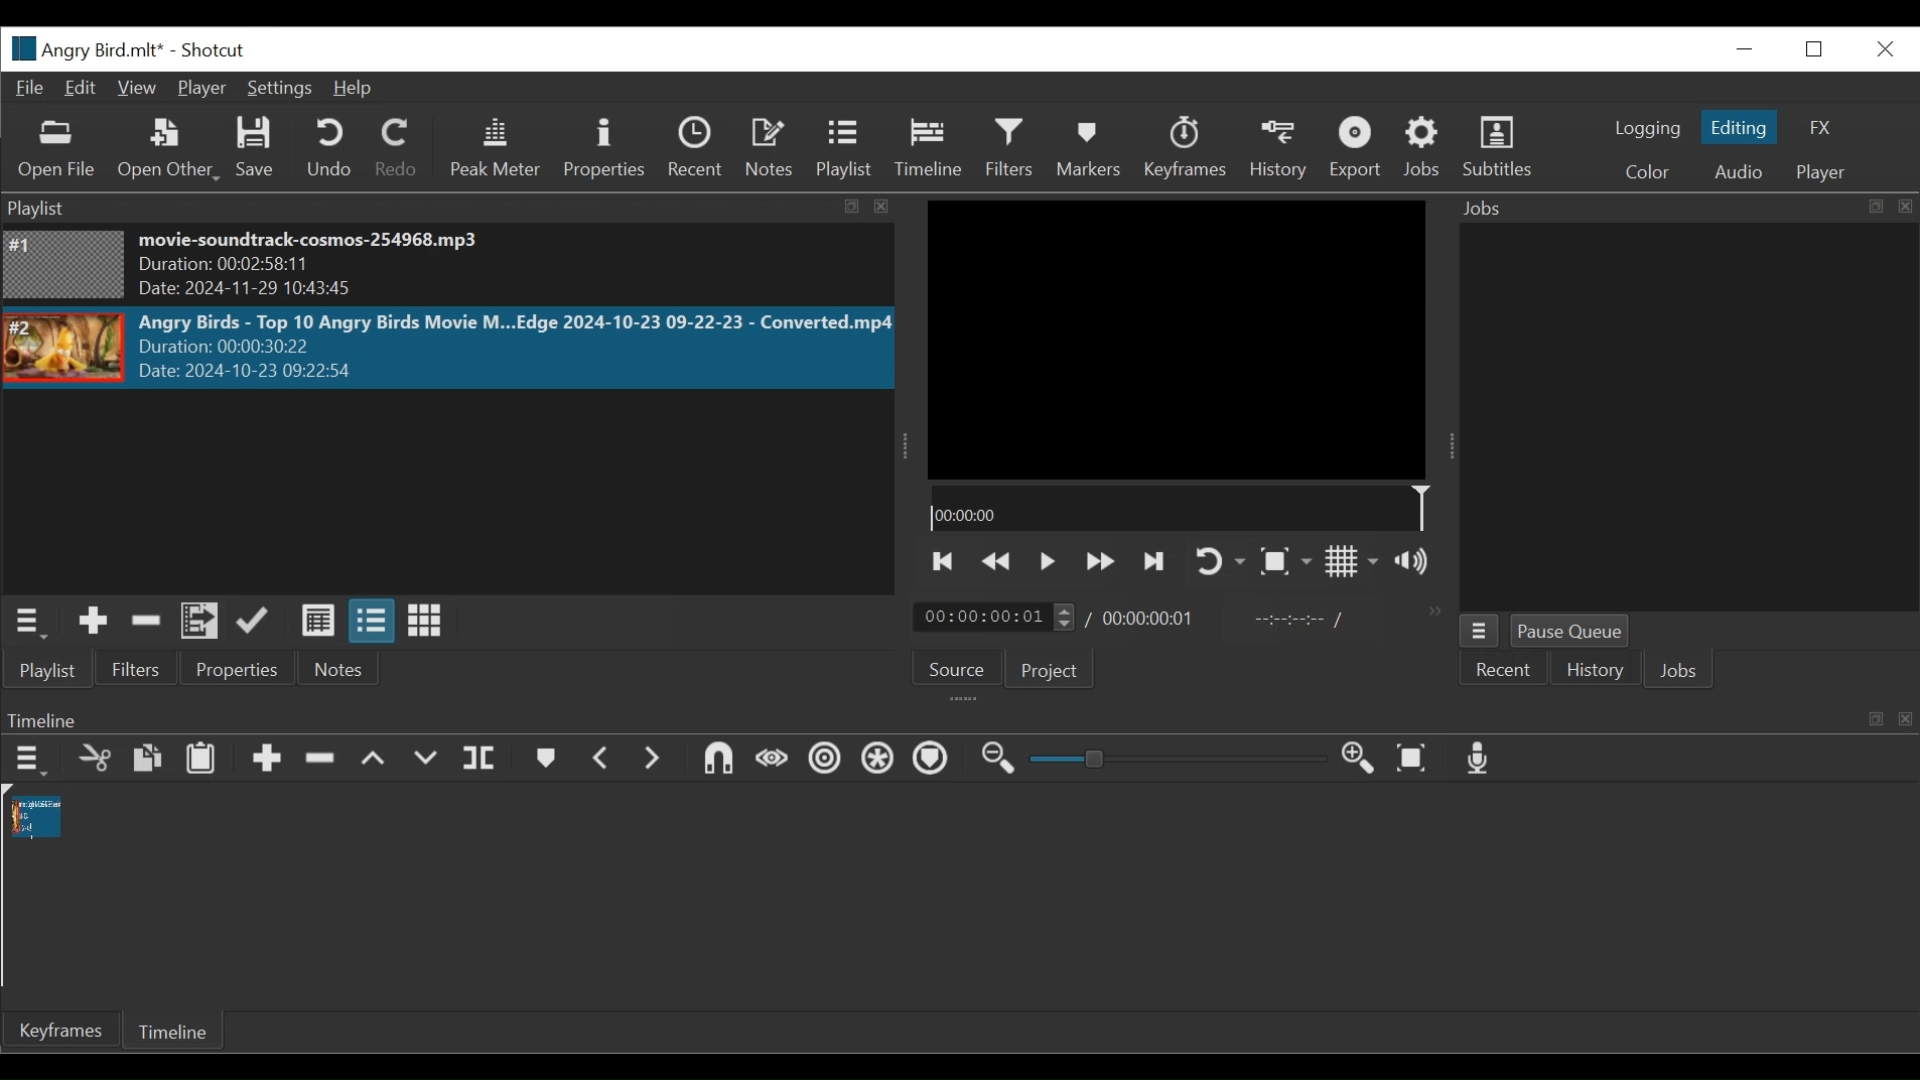 The image size is (1920, 1080). I want to click on Player, so click(199, 89).